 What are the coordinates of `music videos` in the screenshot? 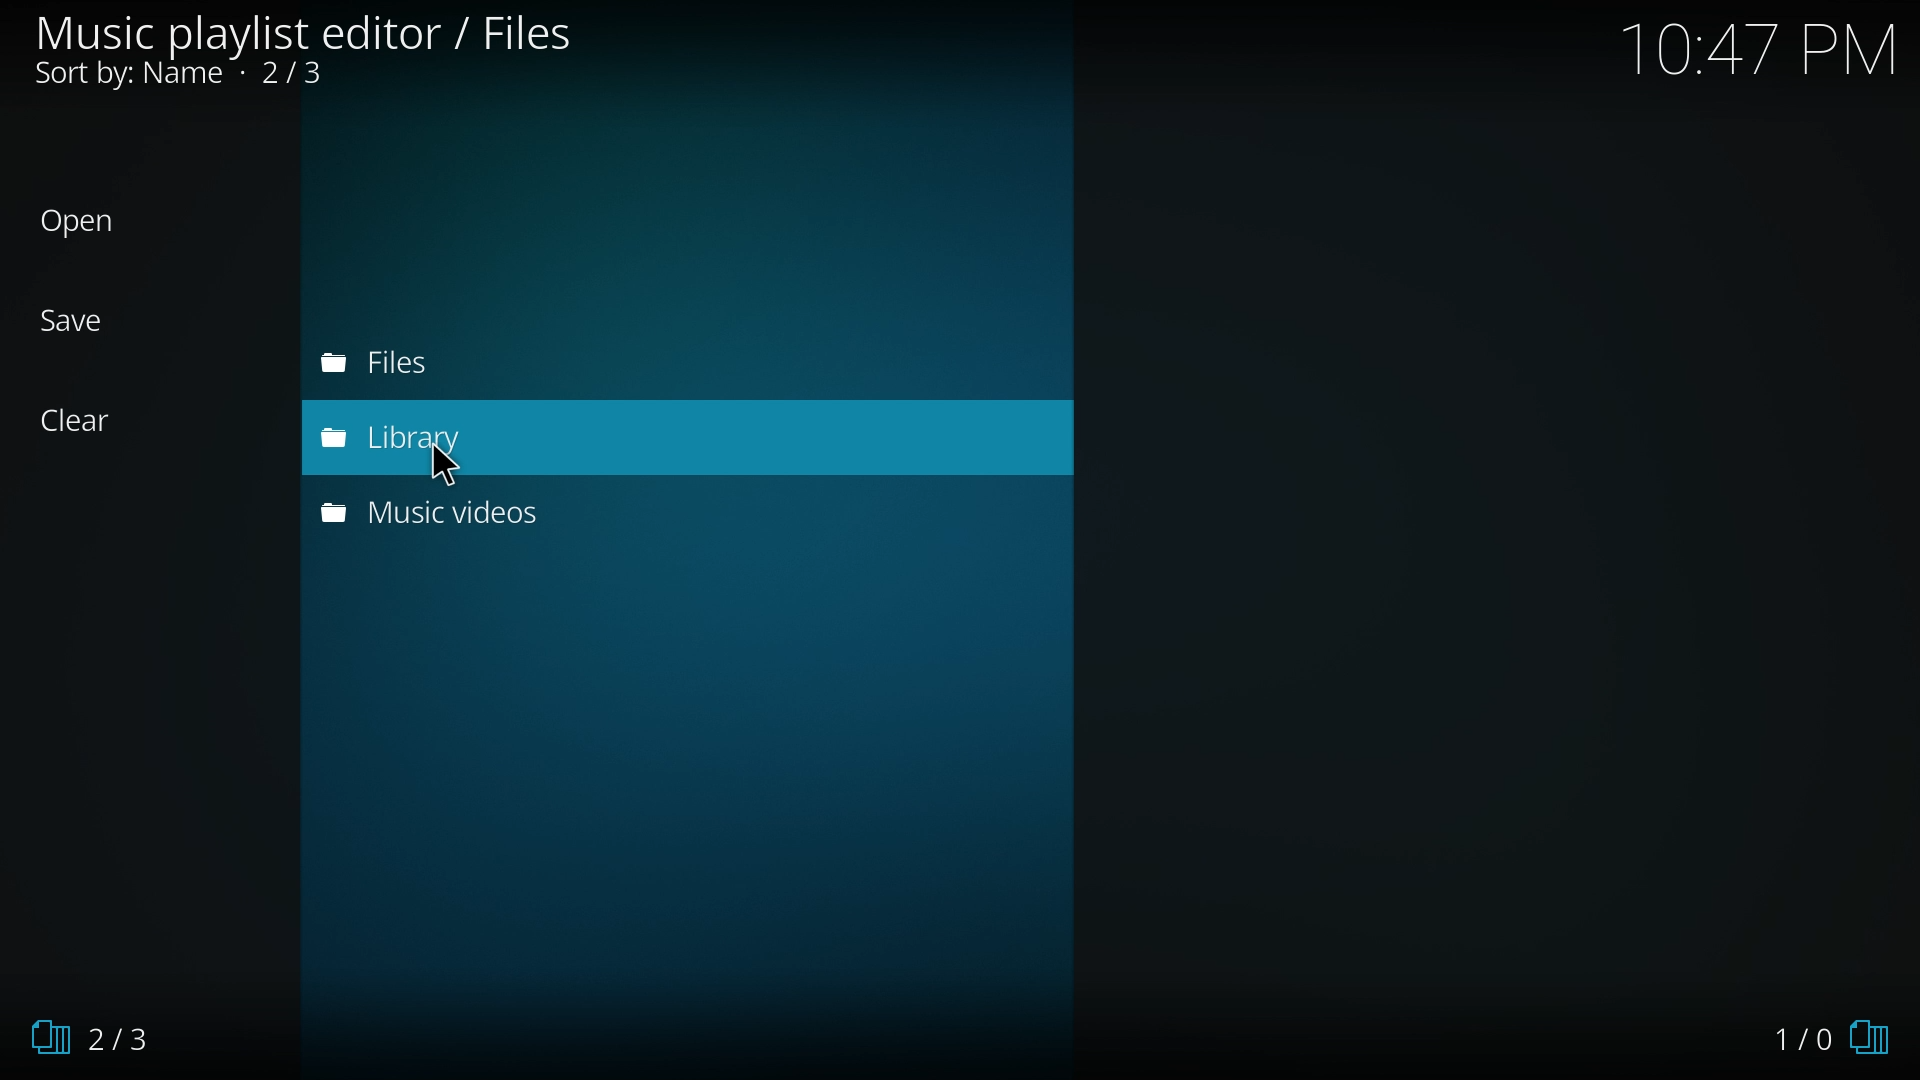 It's located at (448, 522).